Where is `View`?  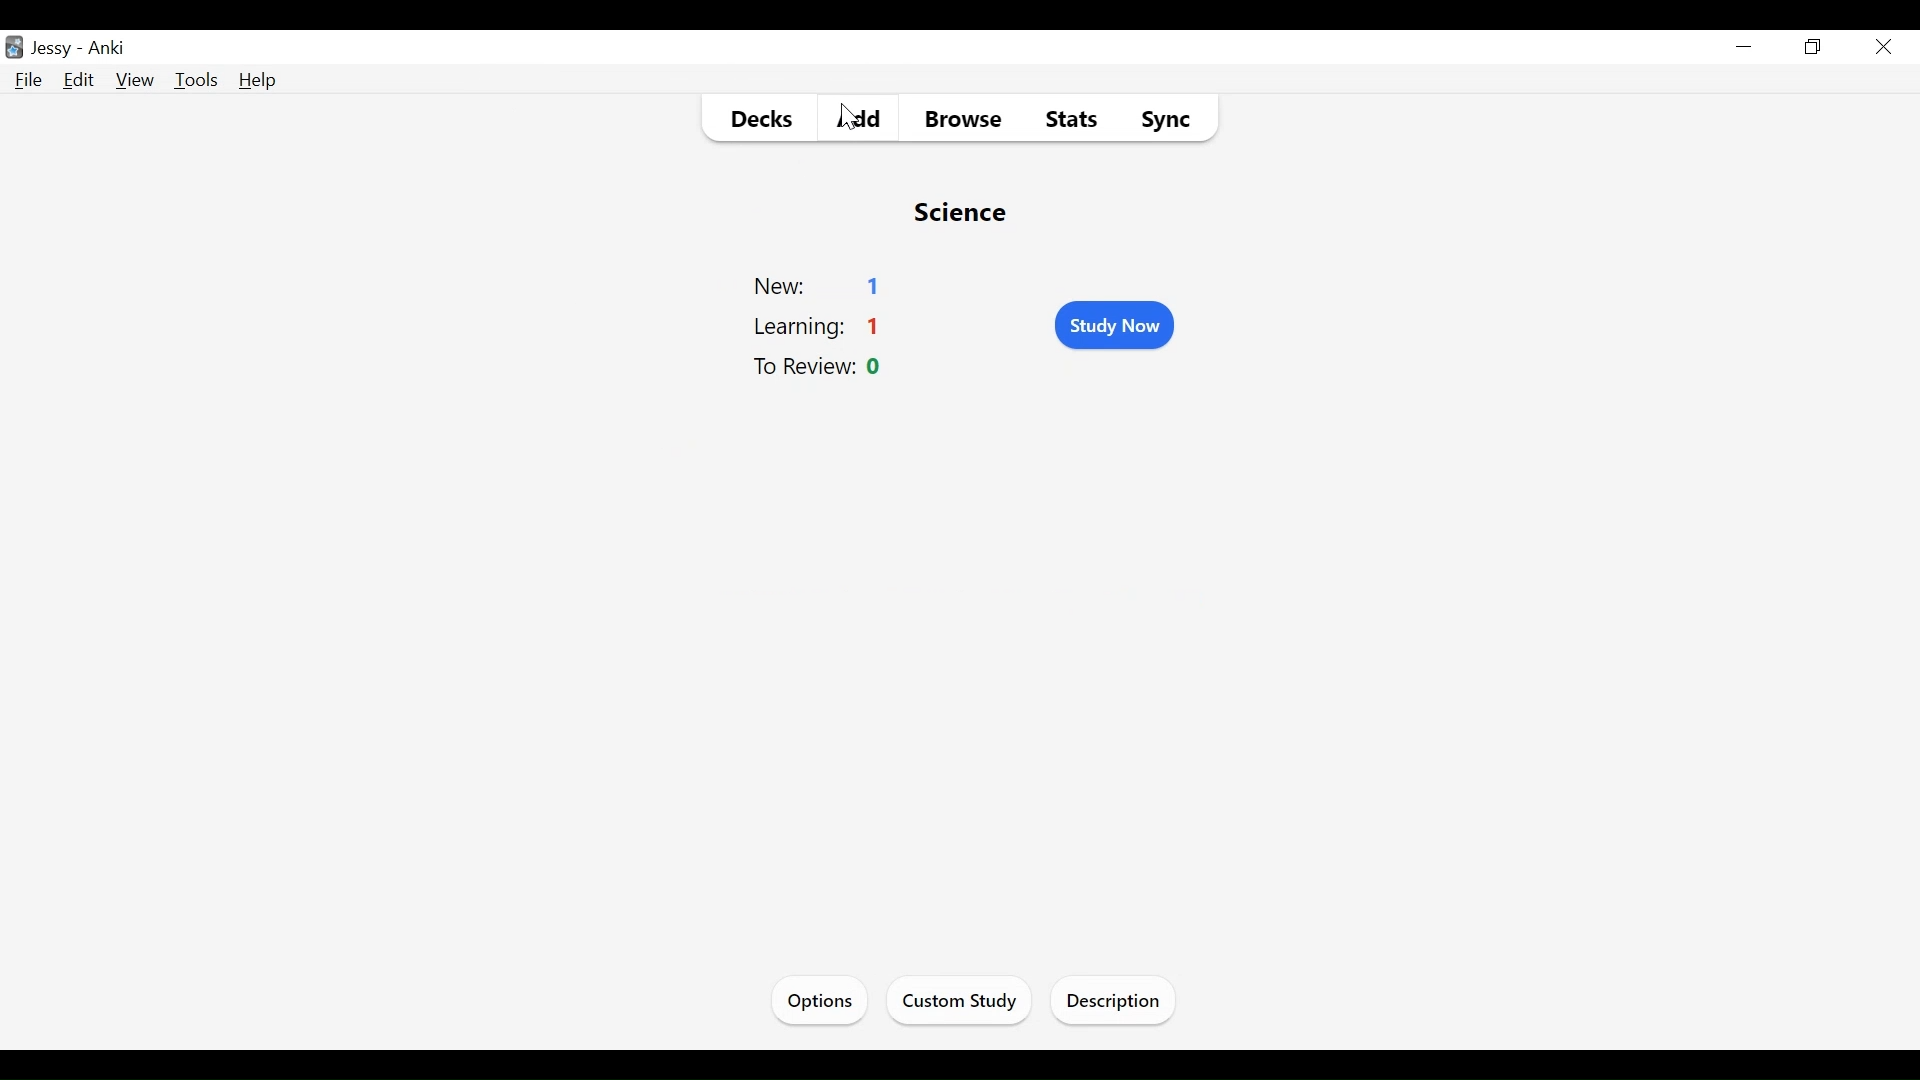 View is located at coordinates (136, 81).